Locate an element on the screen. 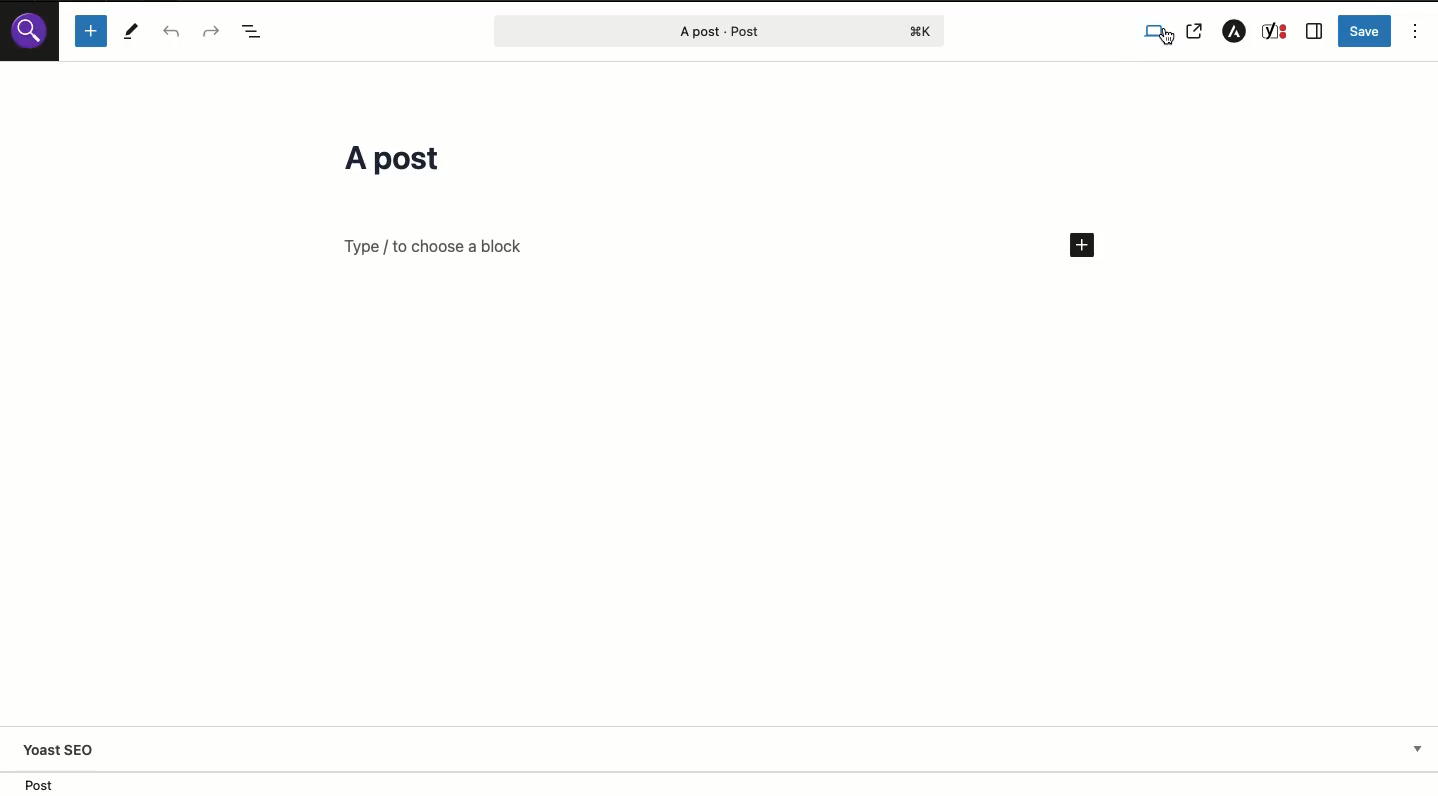 The width and height of the screenshot is (1438, 796). Undo is located at coordinates (171, 31).